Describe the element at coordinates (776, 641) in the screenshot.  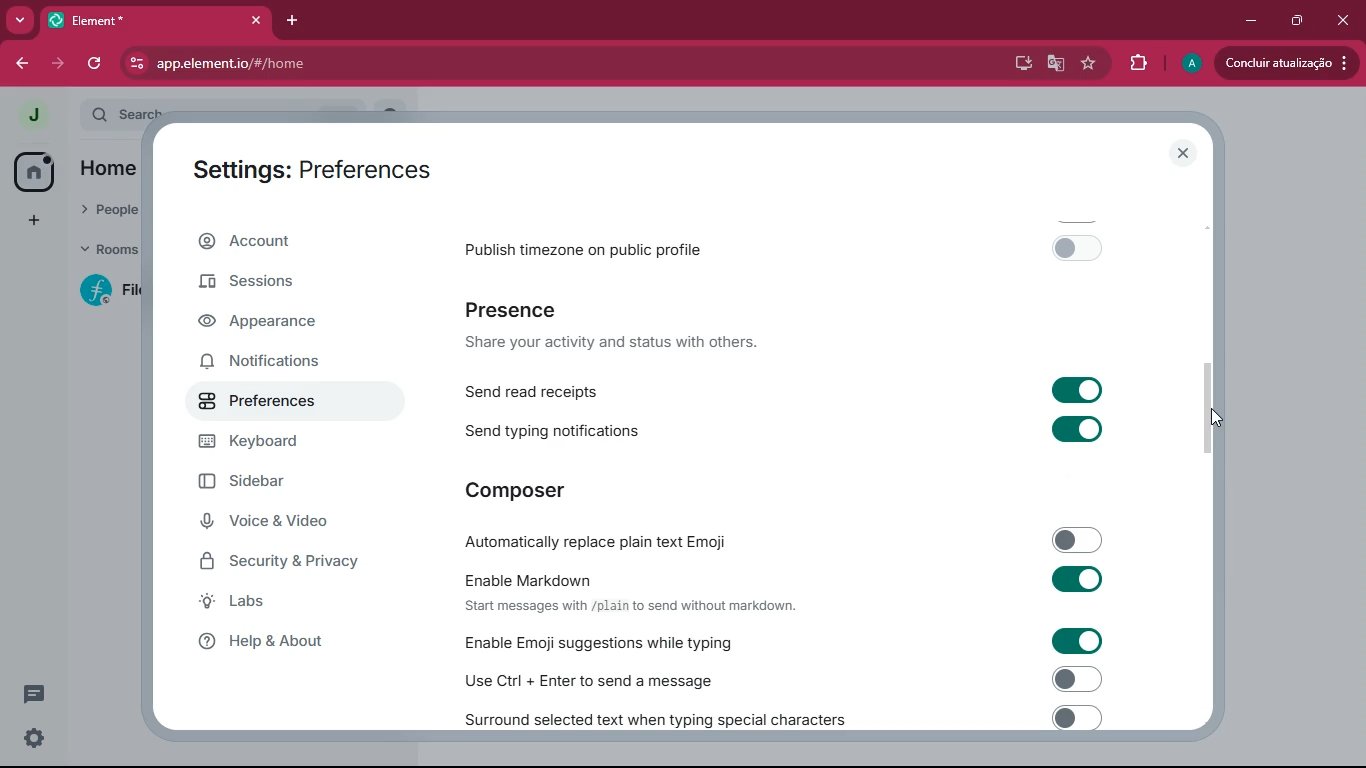
I see `enable emoji` at that location.